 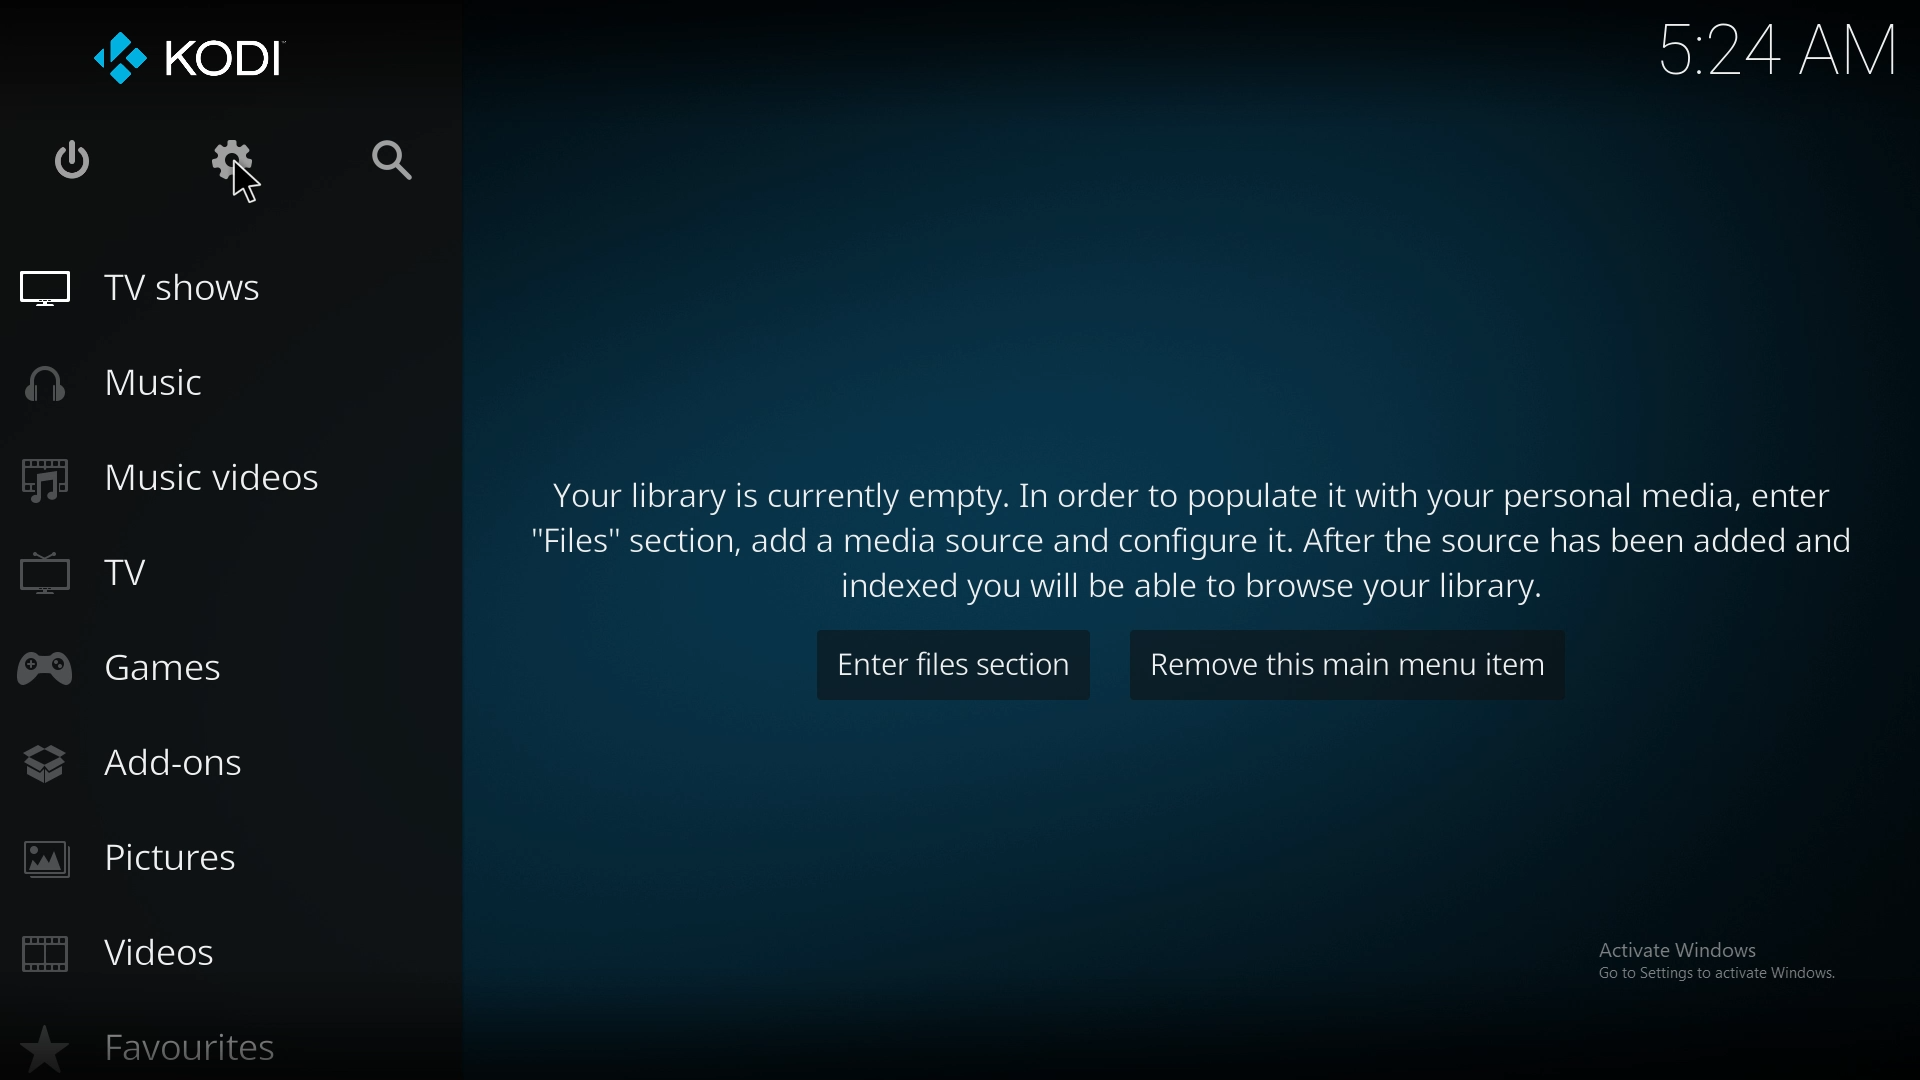 What do you see at coordinates (81, 161) in the screenshot?
I see `close` at bounding box center [81, 161].